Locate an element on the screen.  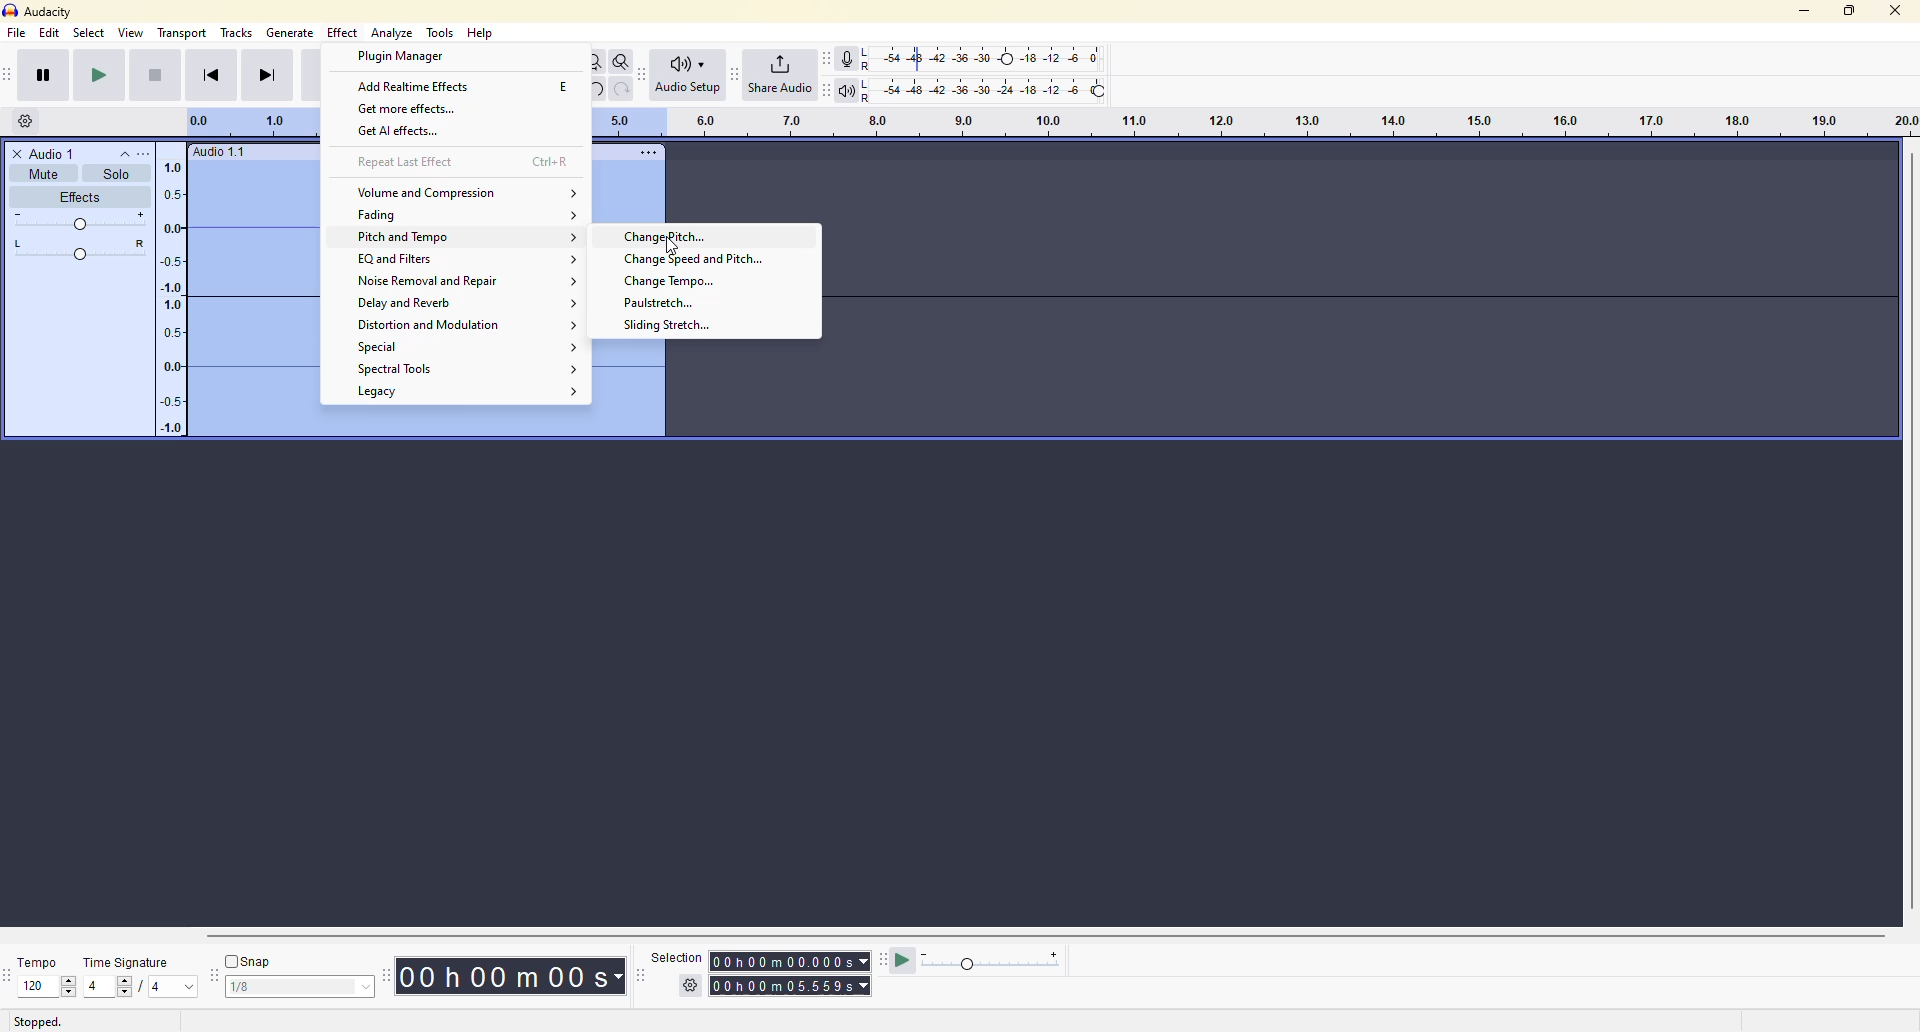
time signature toolbar is located at coordinates (8, 976).